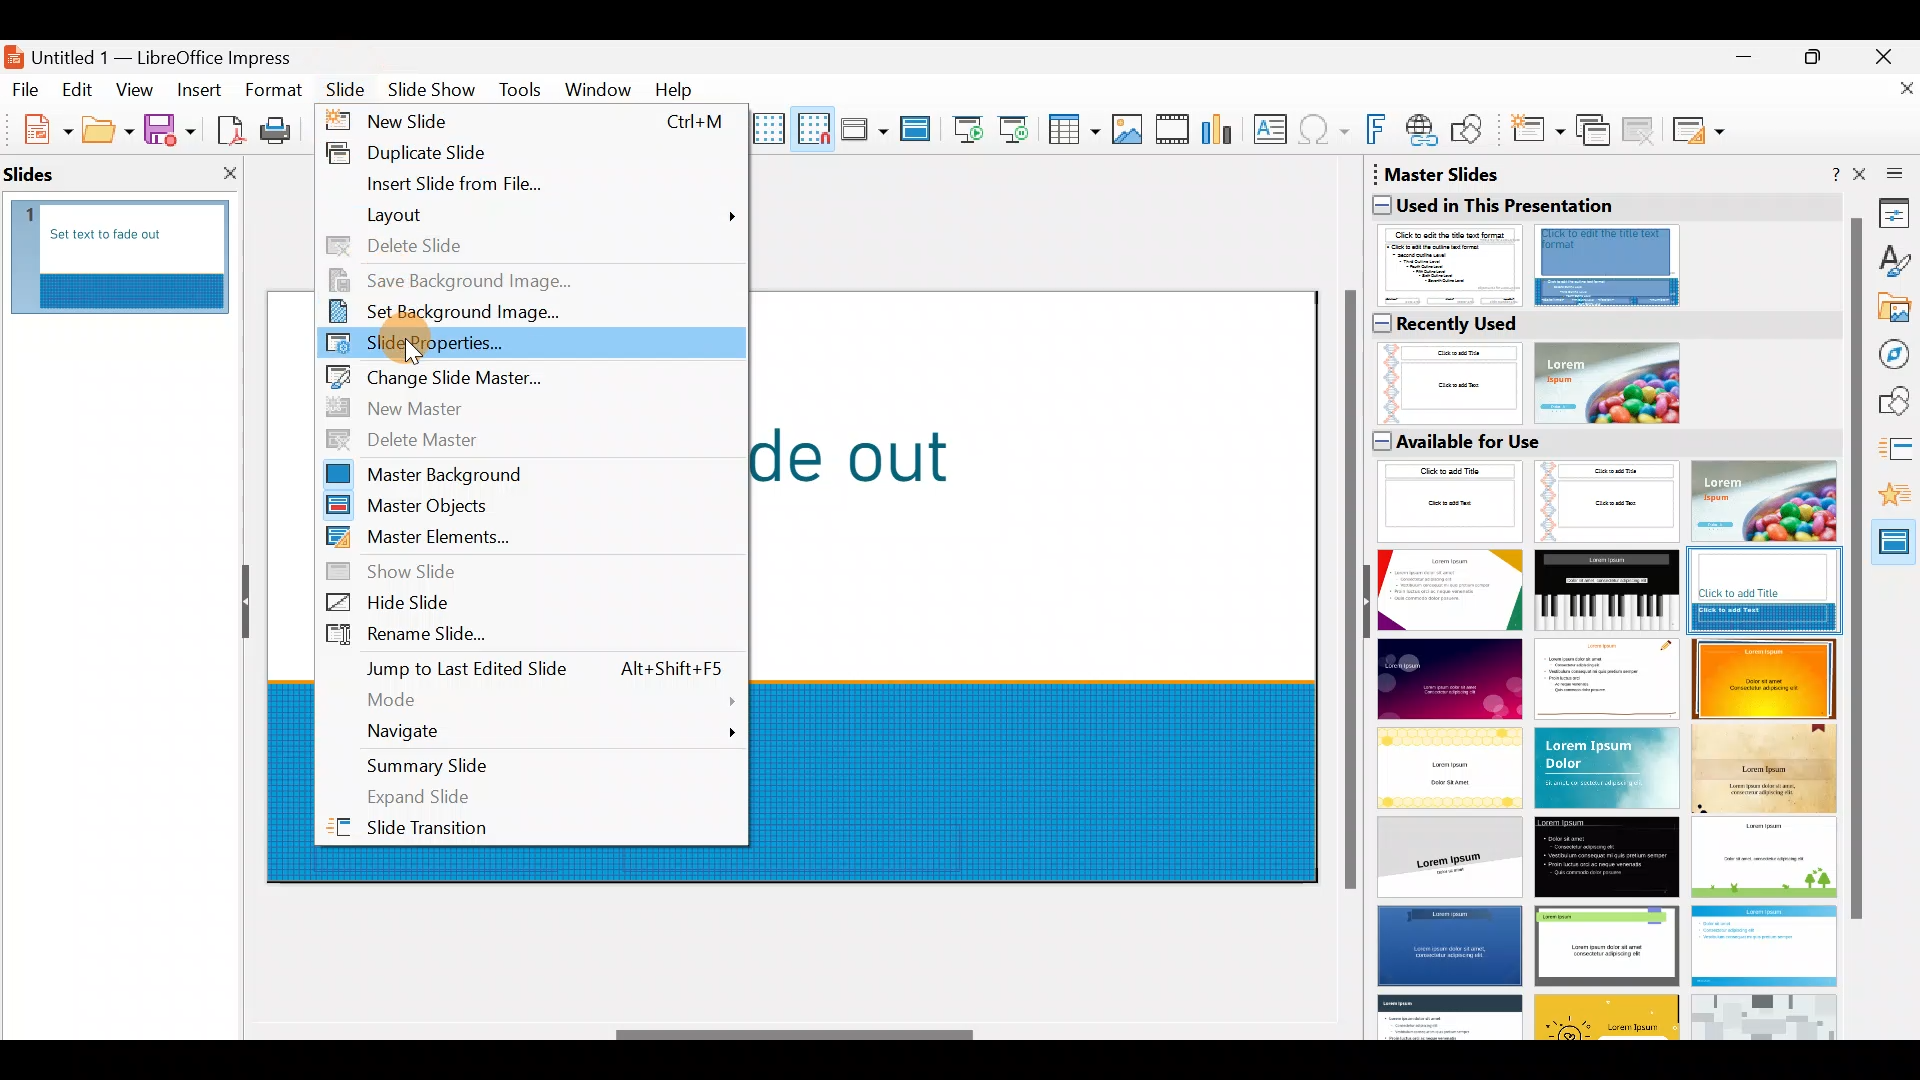 The image size is (1920, 1080). What do you see at coordinates (169, 128) in the screenshot?
I see `Save` at bounding box center [169, 128].